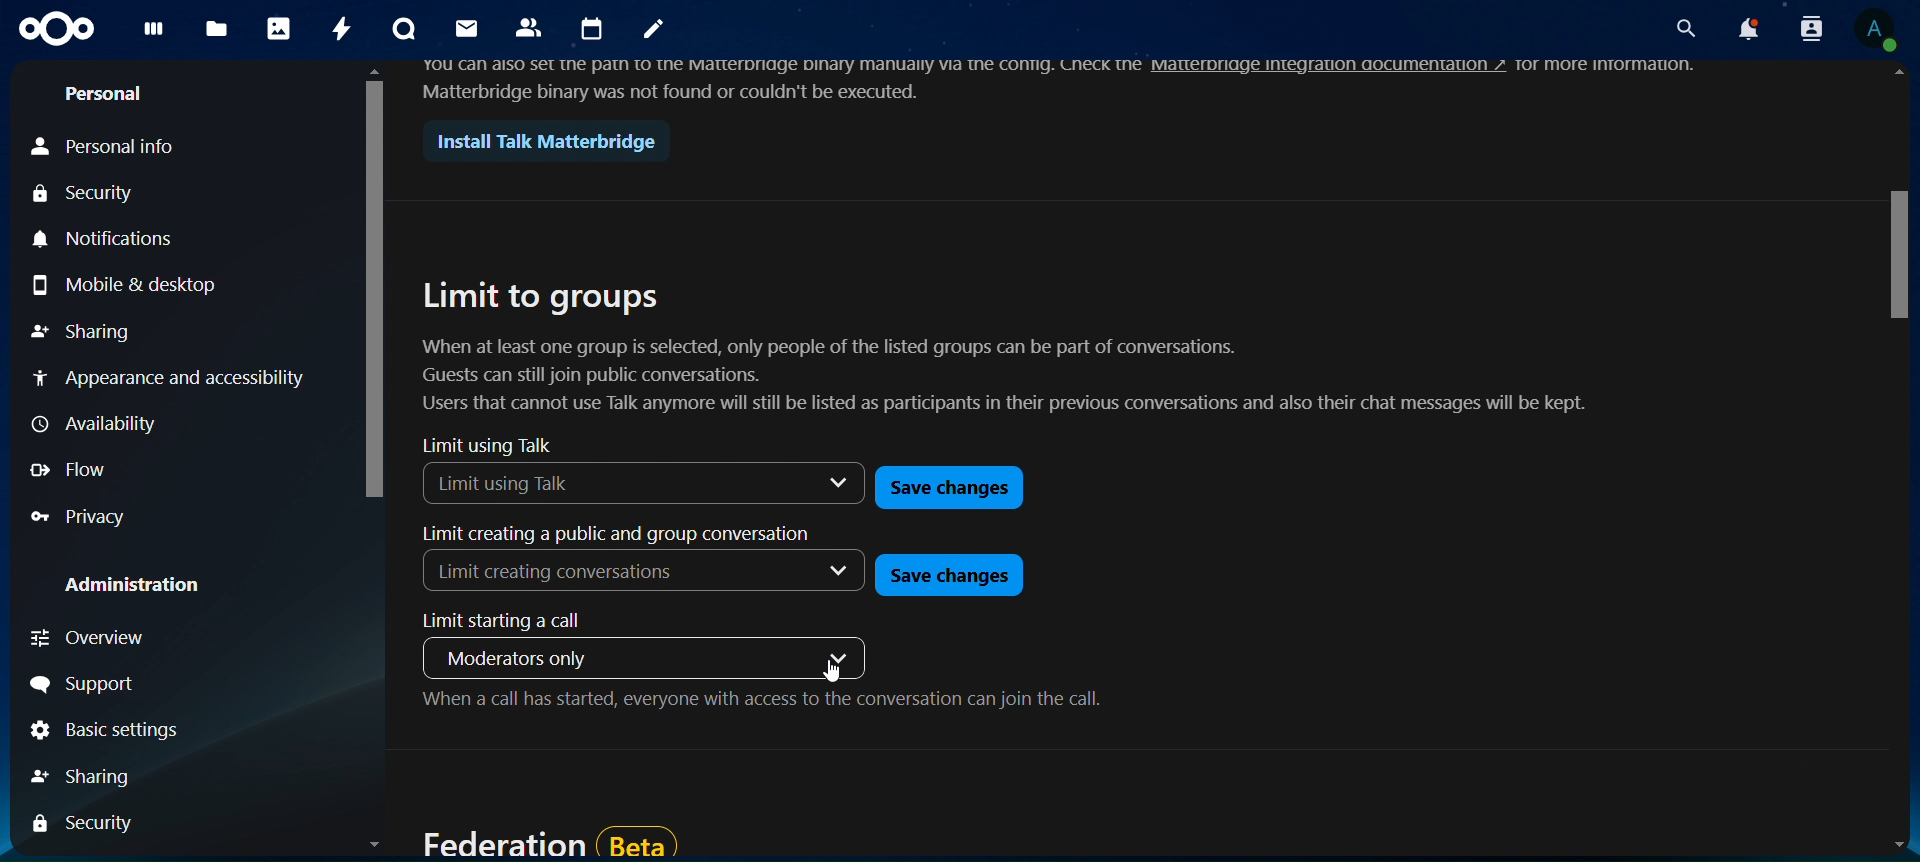 This screenshot has height=862, width=1920. I want to click on sharing, so click(81, 332).